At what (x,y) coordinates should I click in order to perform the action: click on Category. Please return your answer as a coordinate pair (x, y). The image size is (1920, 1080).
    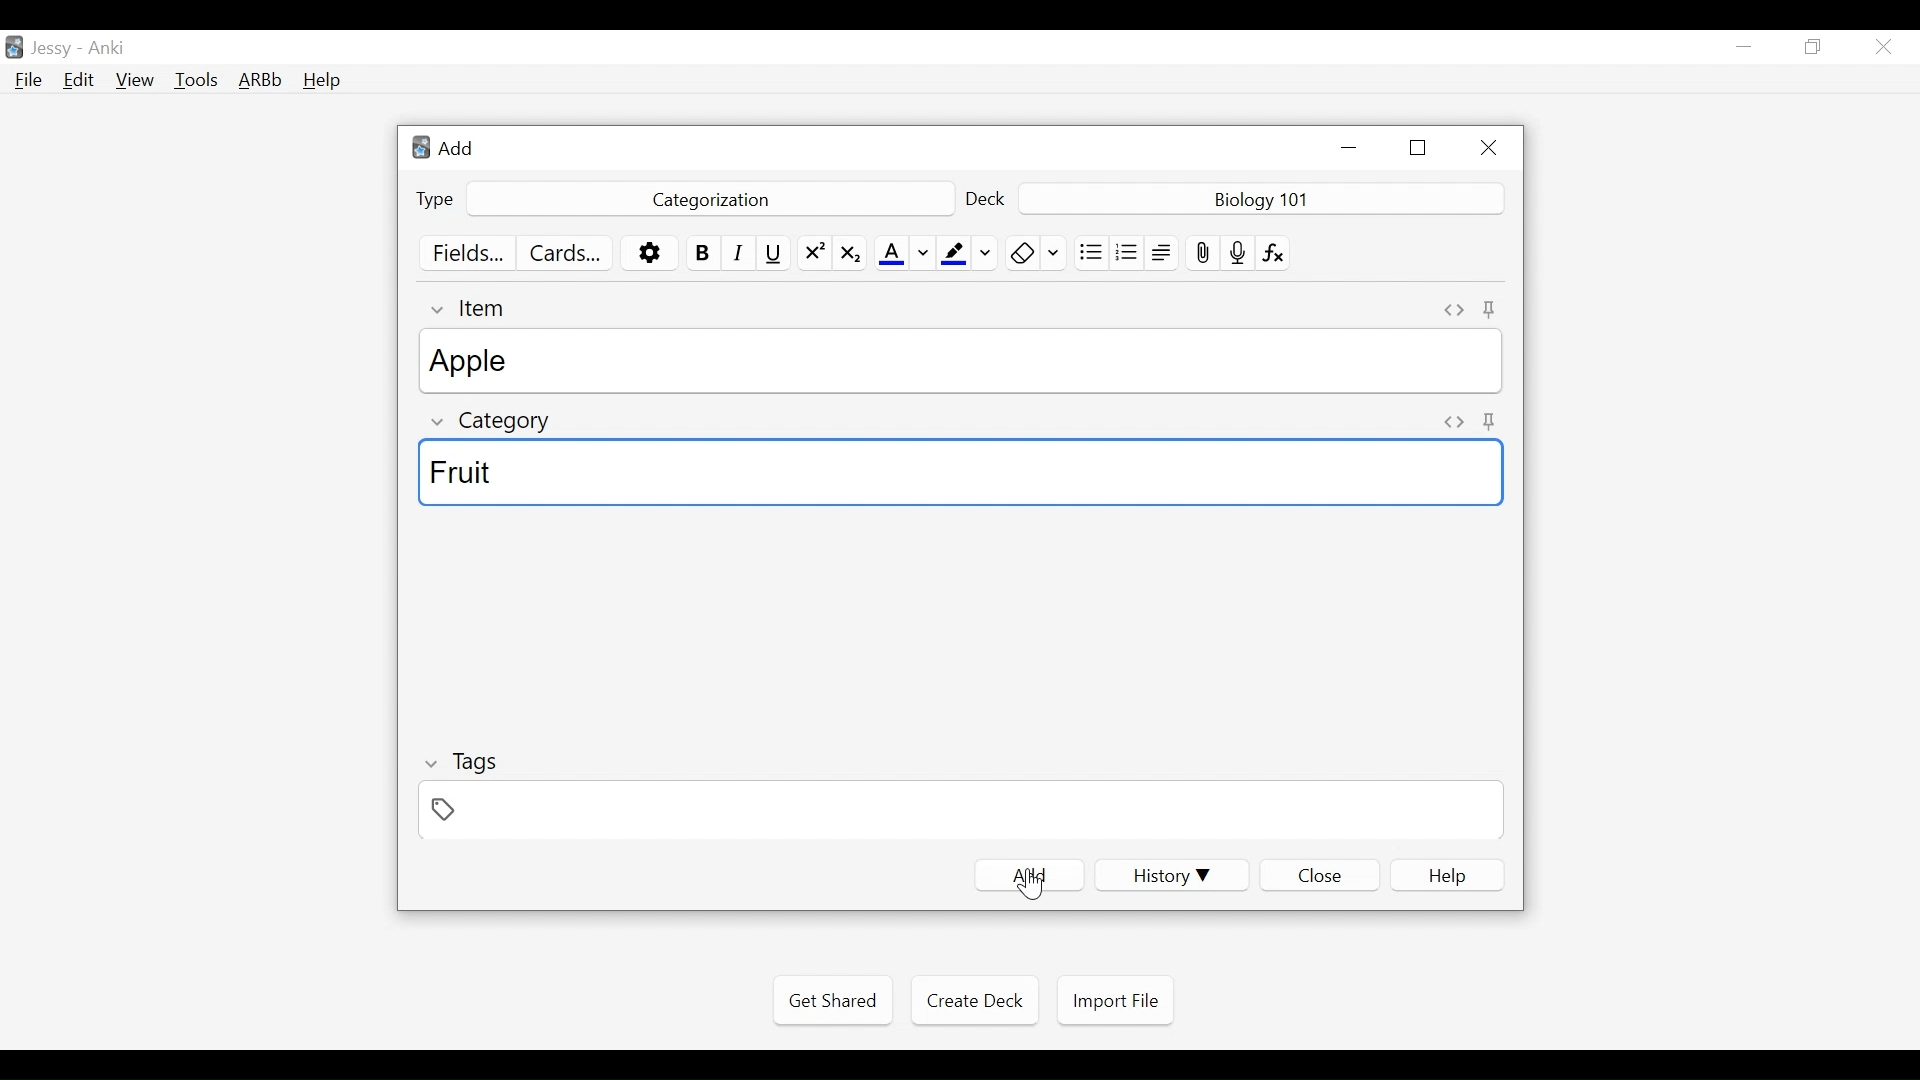
    Looking at the image, I should click on (494, 424).